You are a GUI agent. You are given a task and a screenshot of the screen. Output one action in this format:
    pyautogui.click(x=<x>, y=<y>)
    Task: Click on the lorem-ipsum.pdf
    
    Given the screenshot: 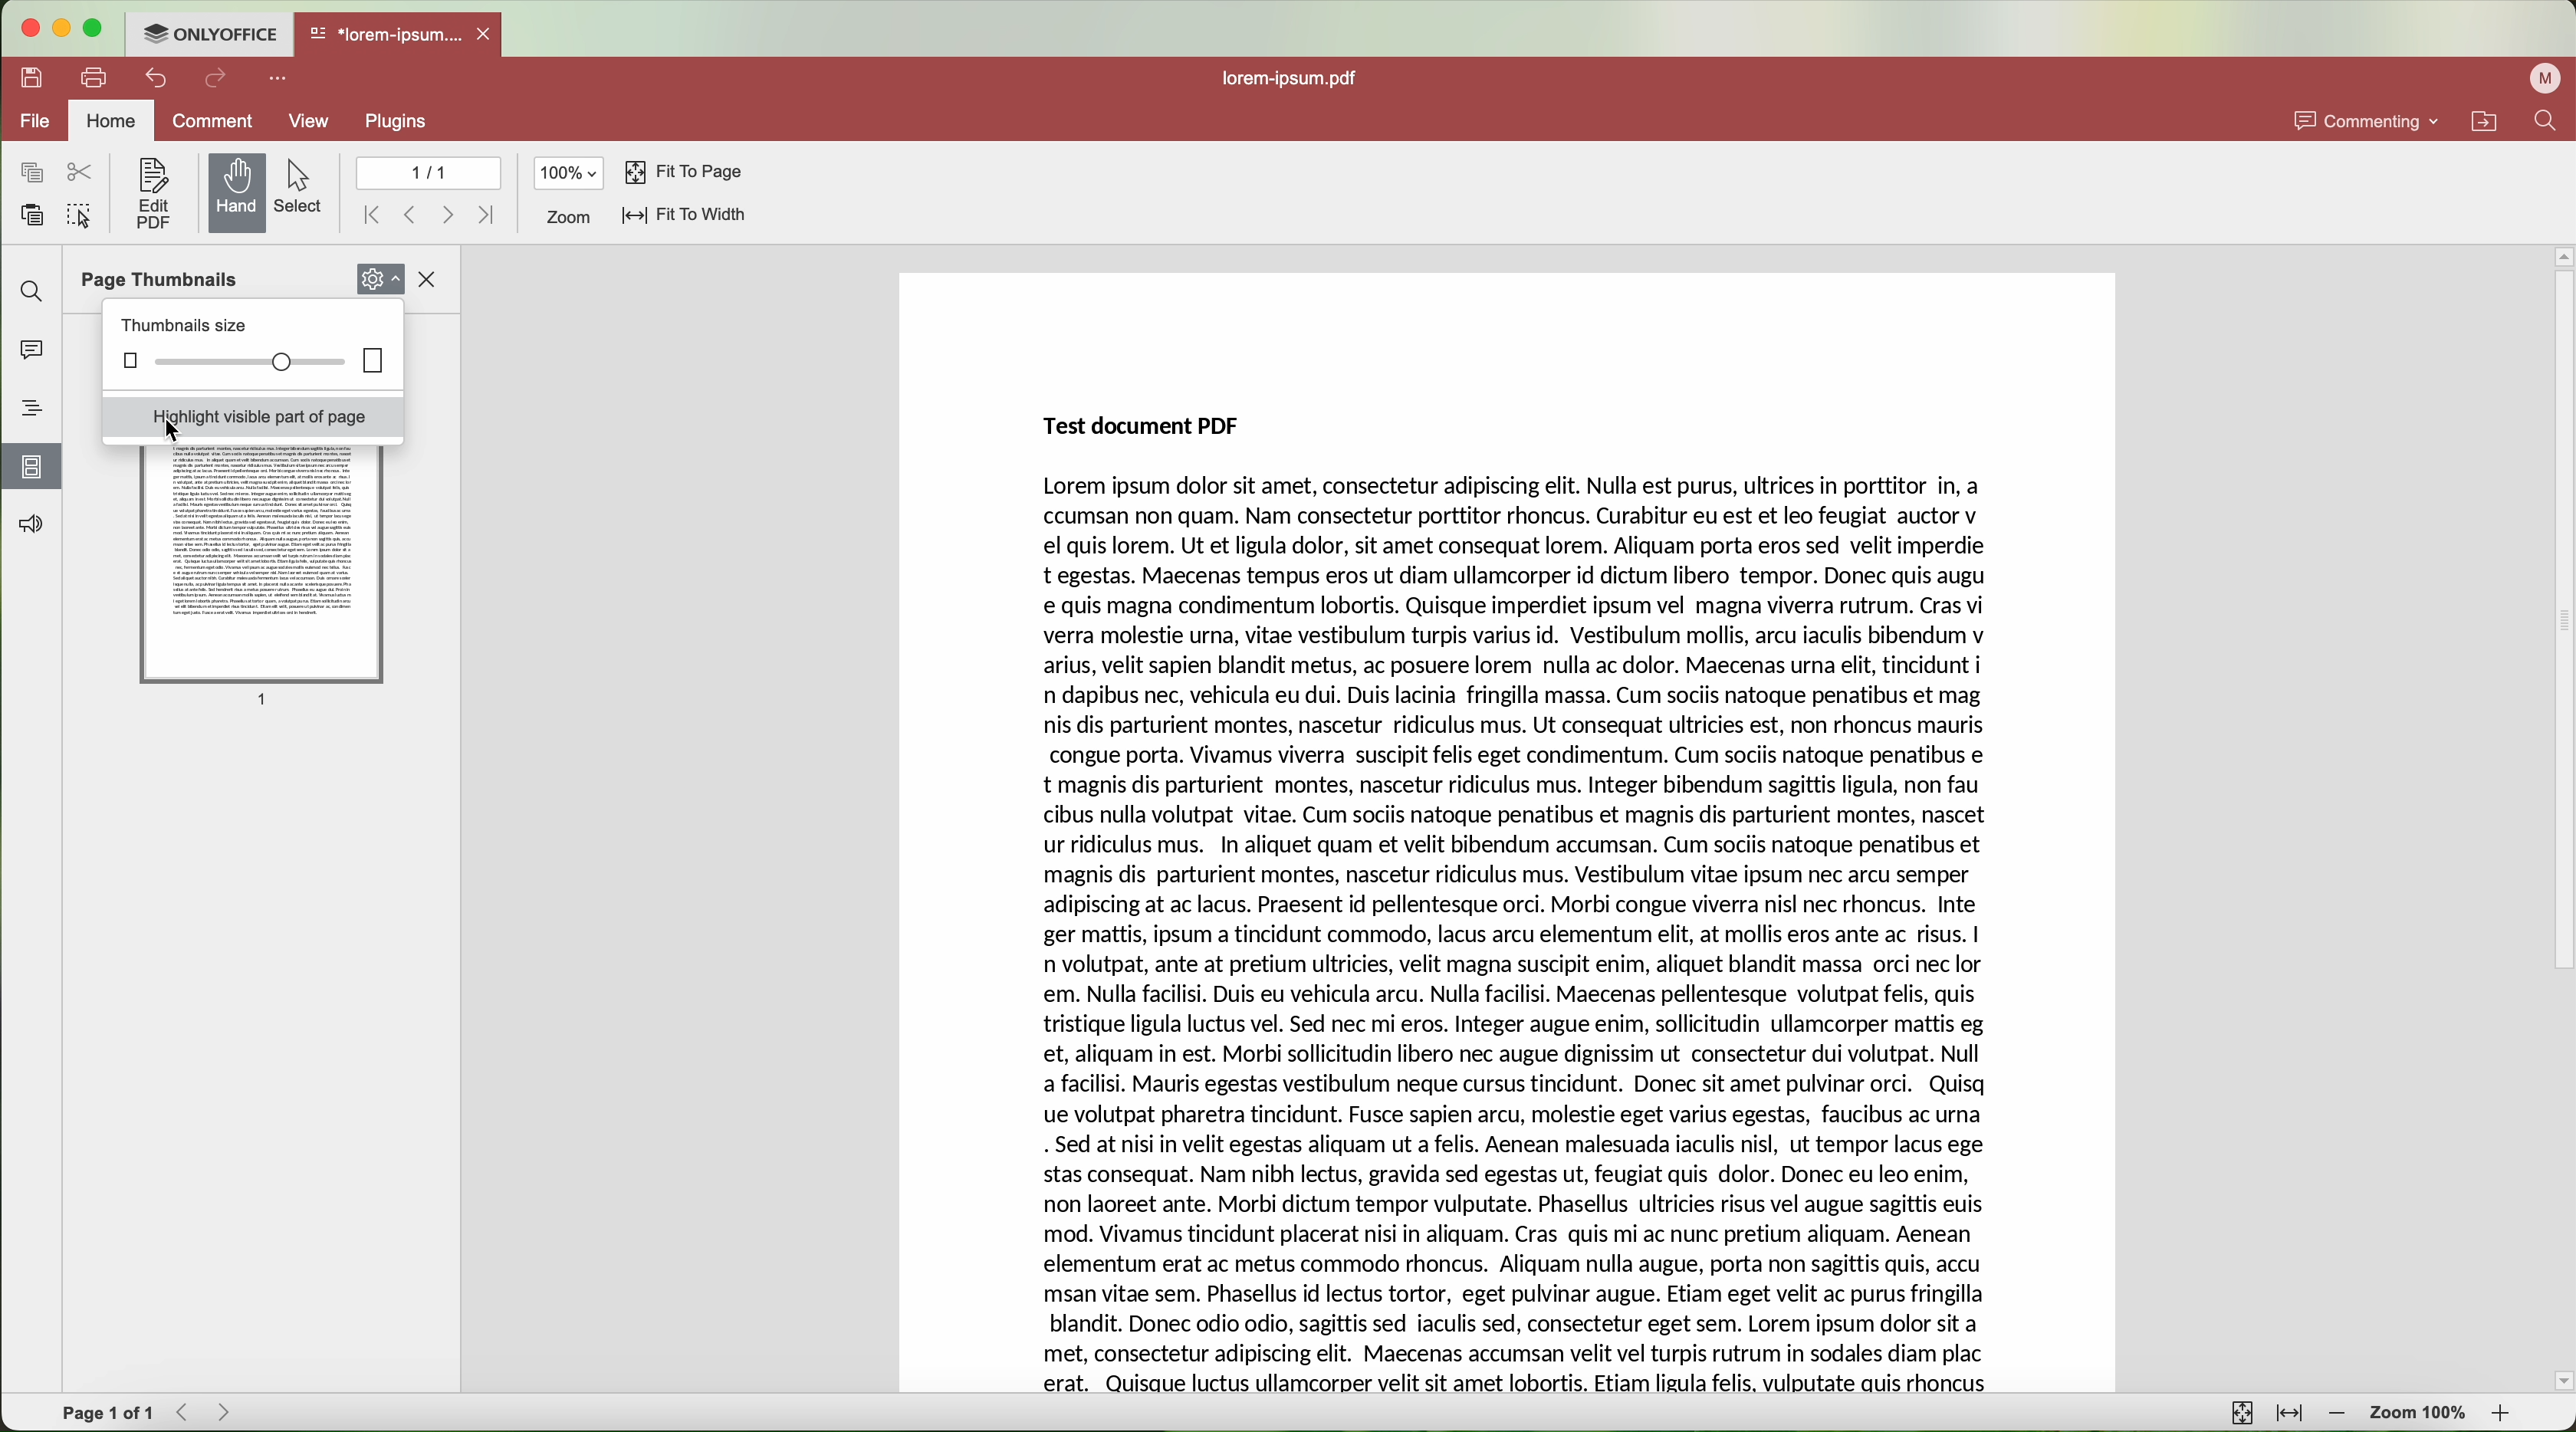 What is the action you would take?
    pyautogui.click(x=1294, y=77)
    